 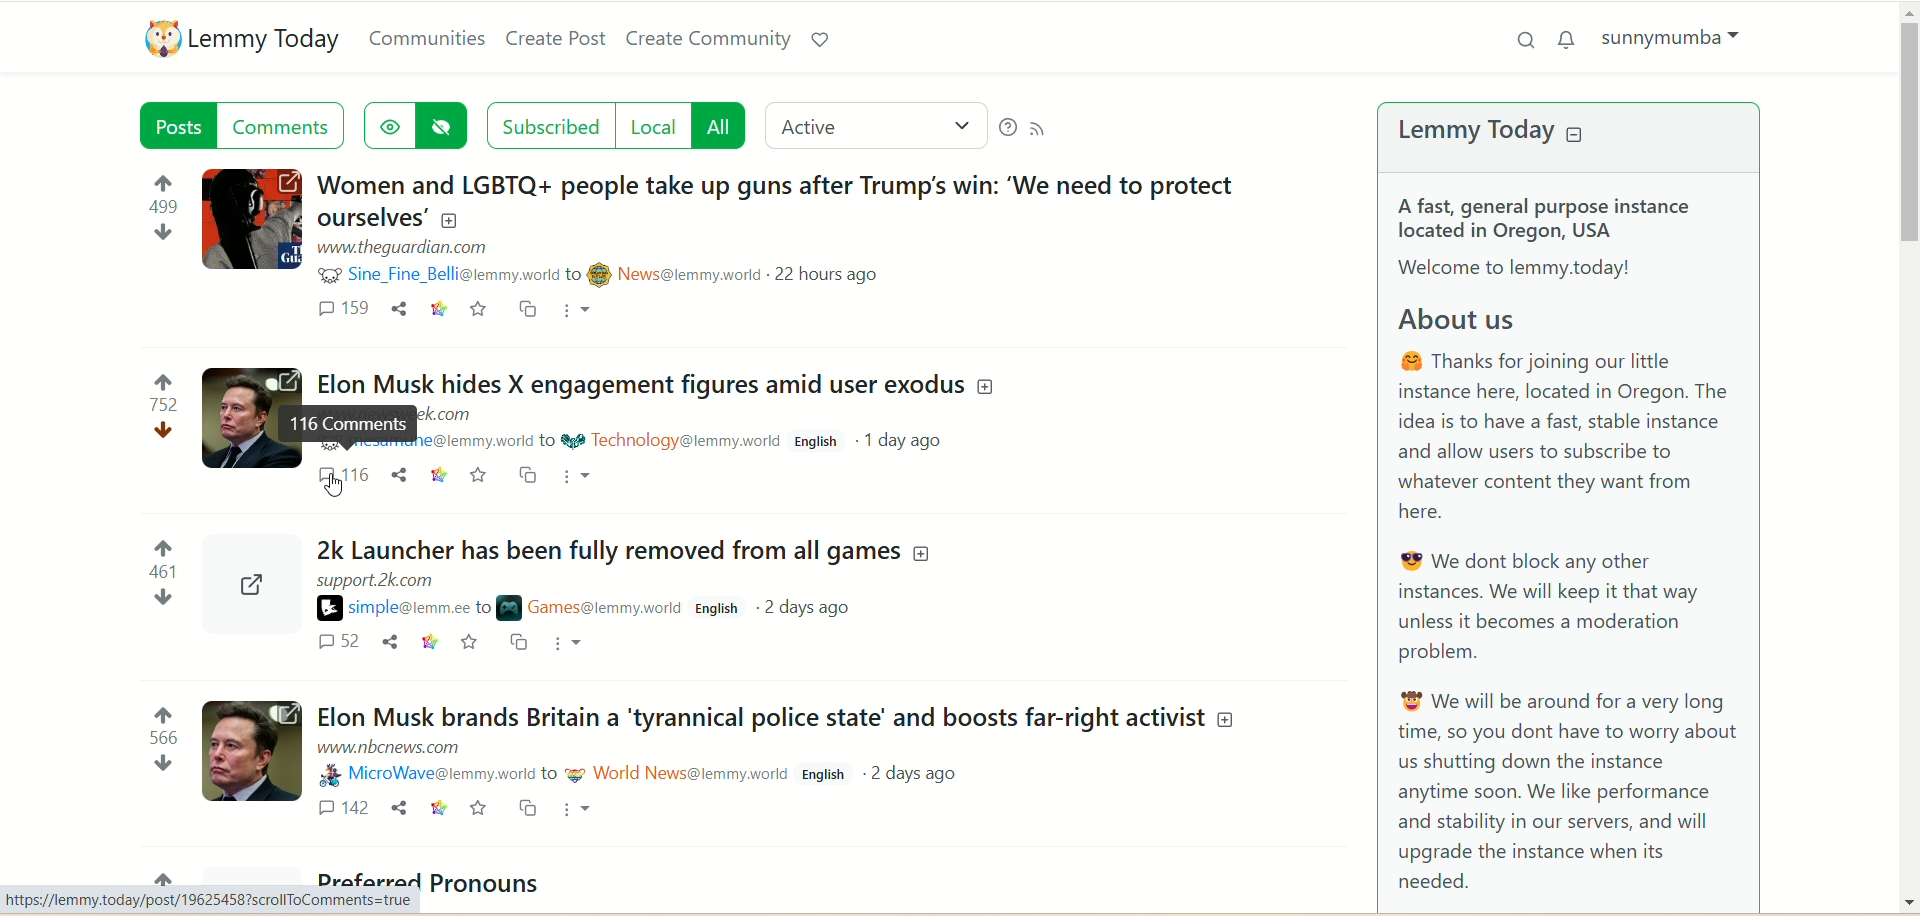 I want to click on 2 ourselves’, so click(x=368, y=218).